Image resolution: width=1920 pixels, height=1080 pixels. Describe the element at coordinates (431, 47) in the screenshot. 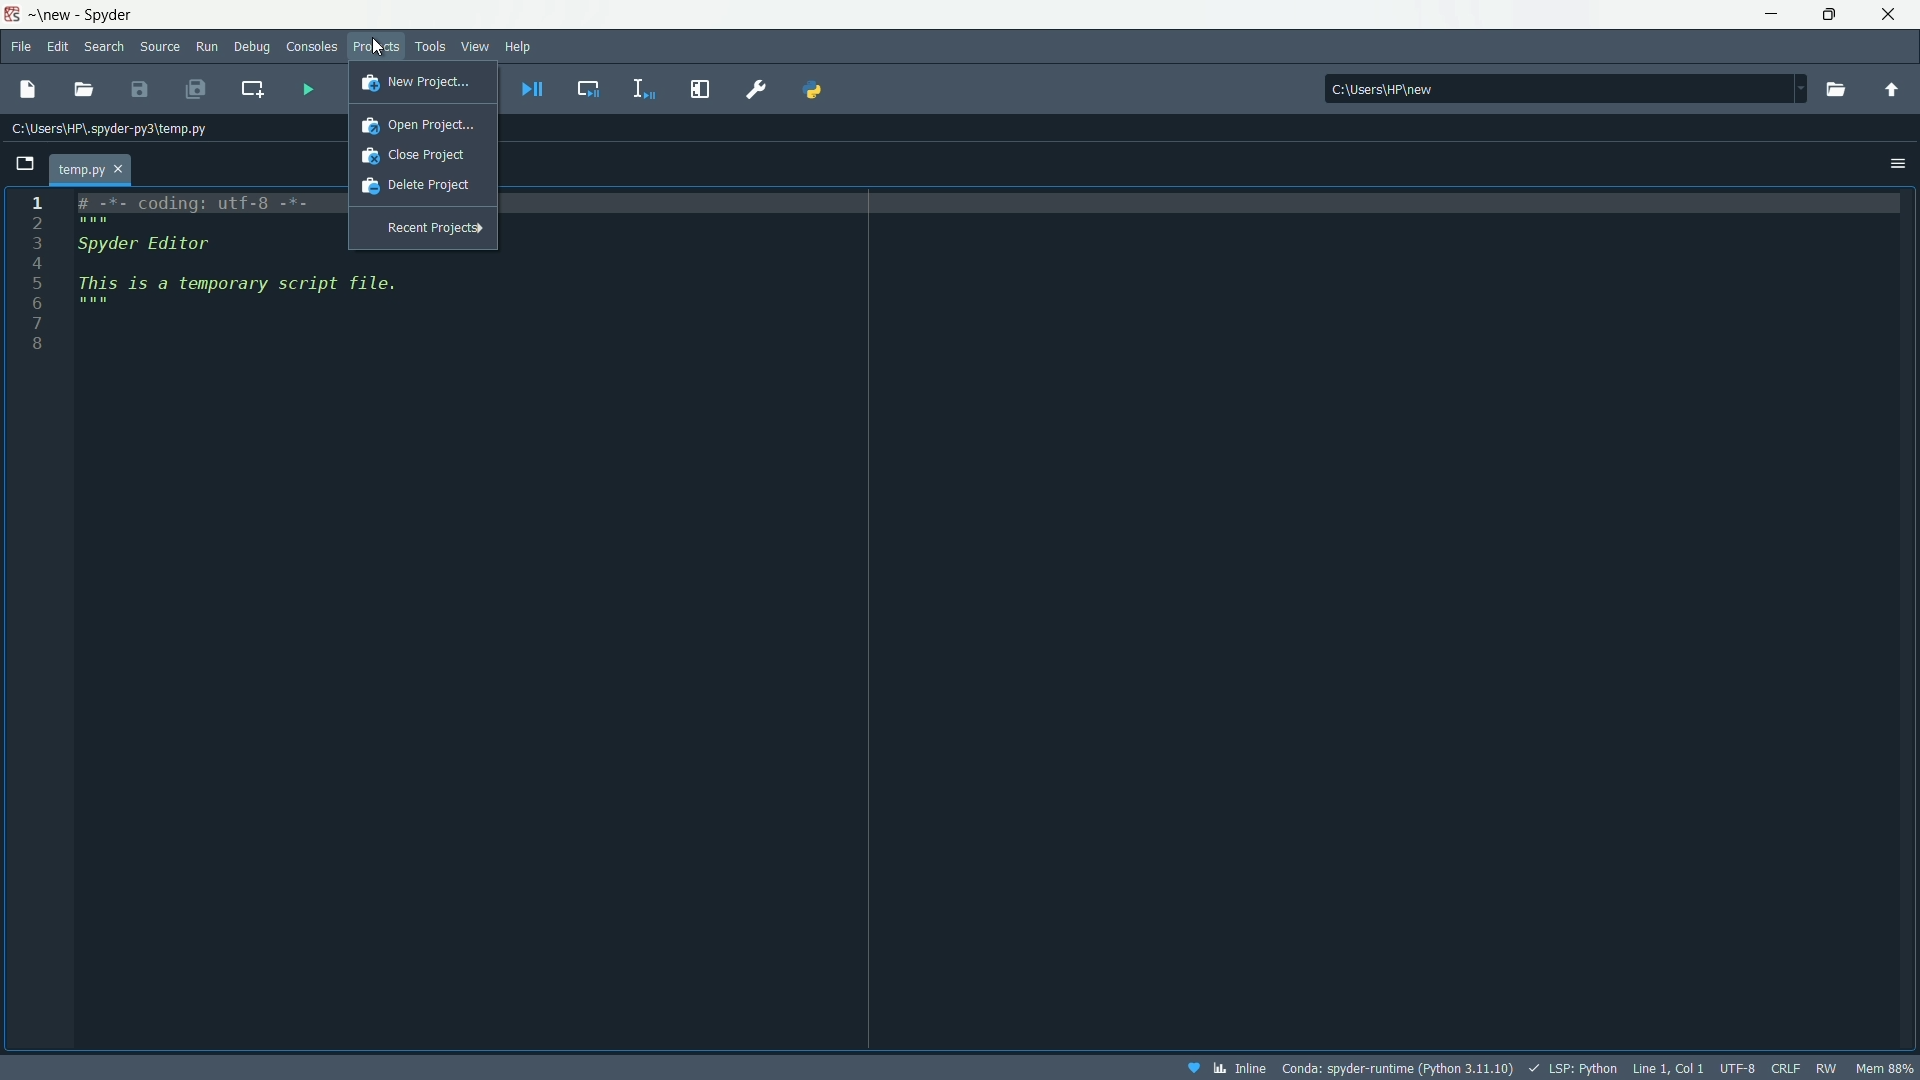

I see `Tools menu` at that location.